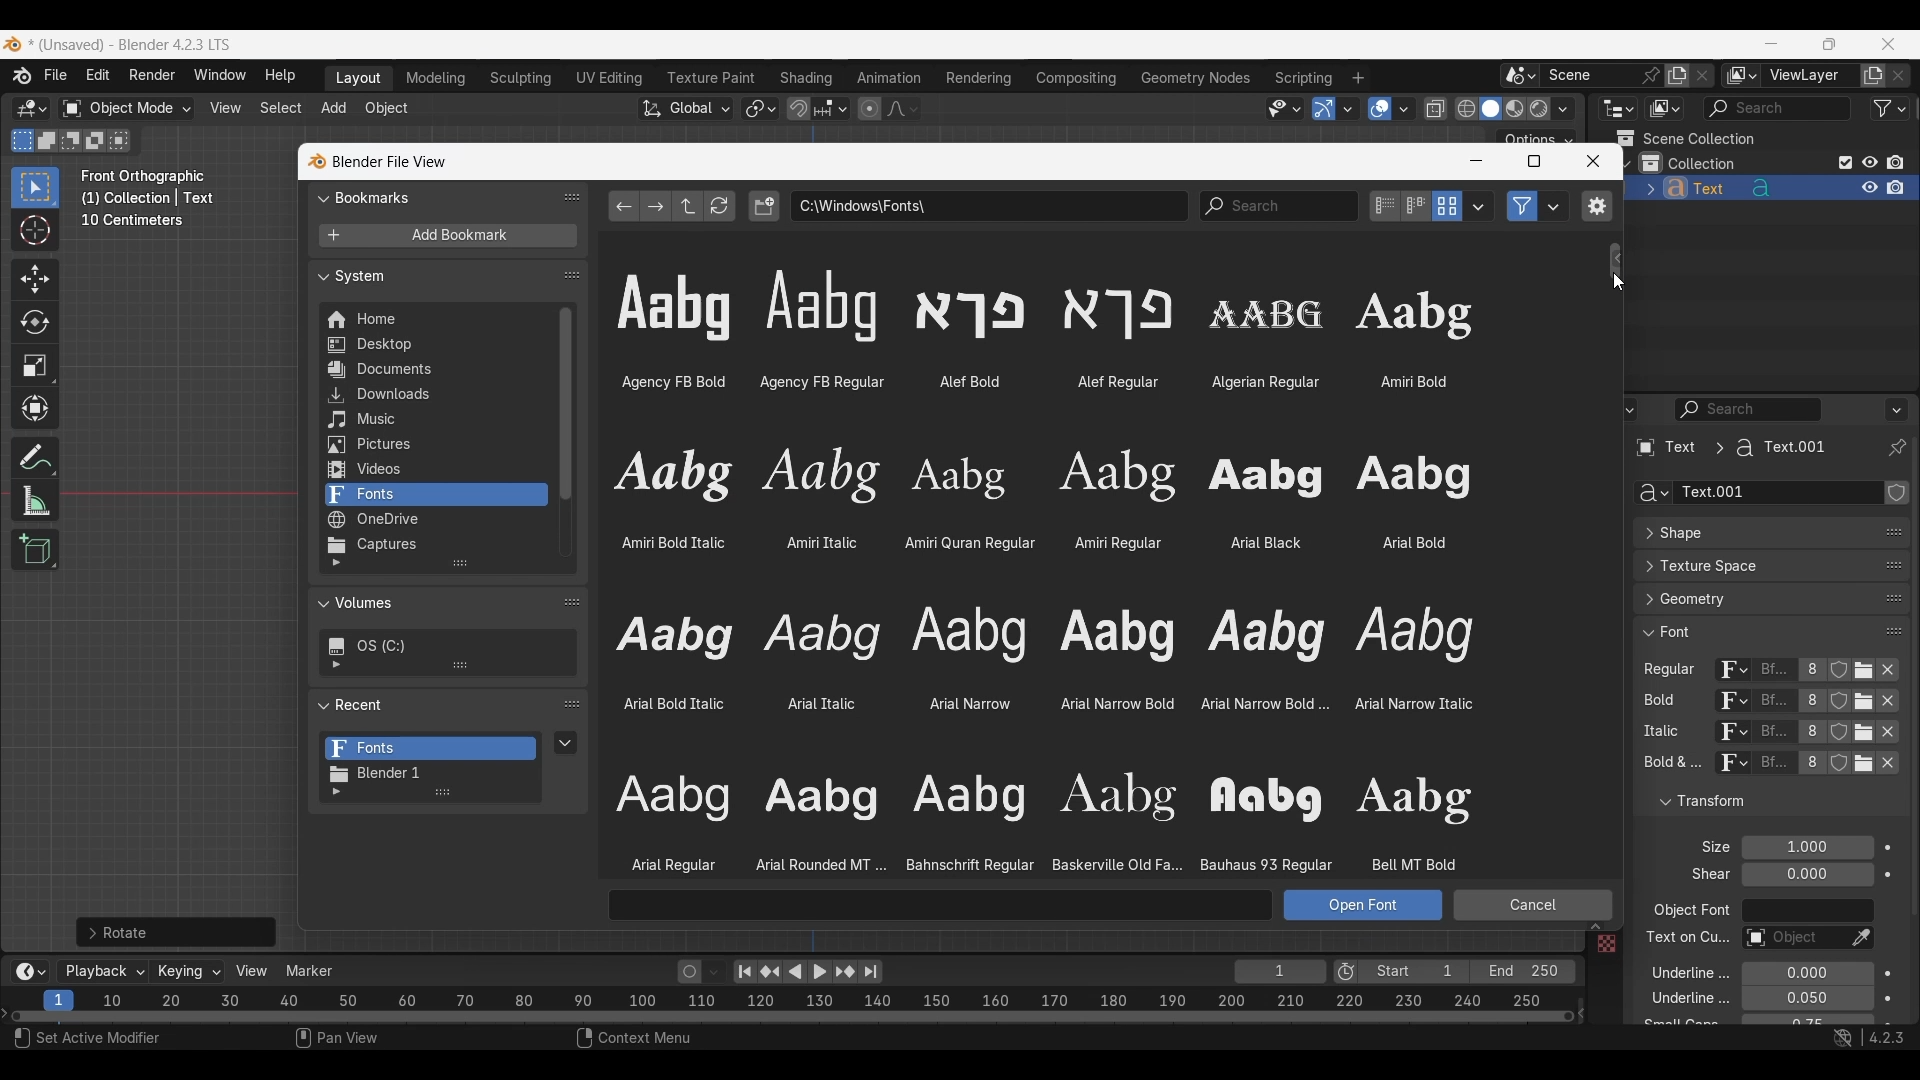 This screenshot has height=1080, width=1920. What do you see at coordinates (187, 970) in the screenshot?
I see `Keying` at bounding box center [187, 970].